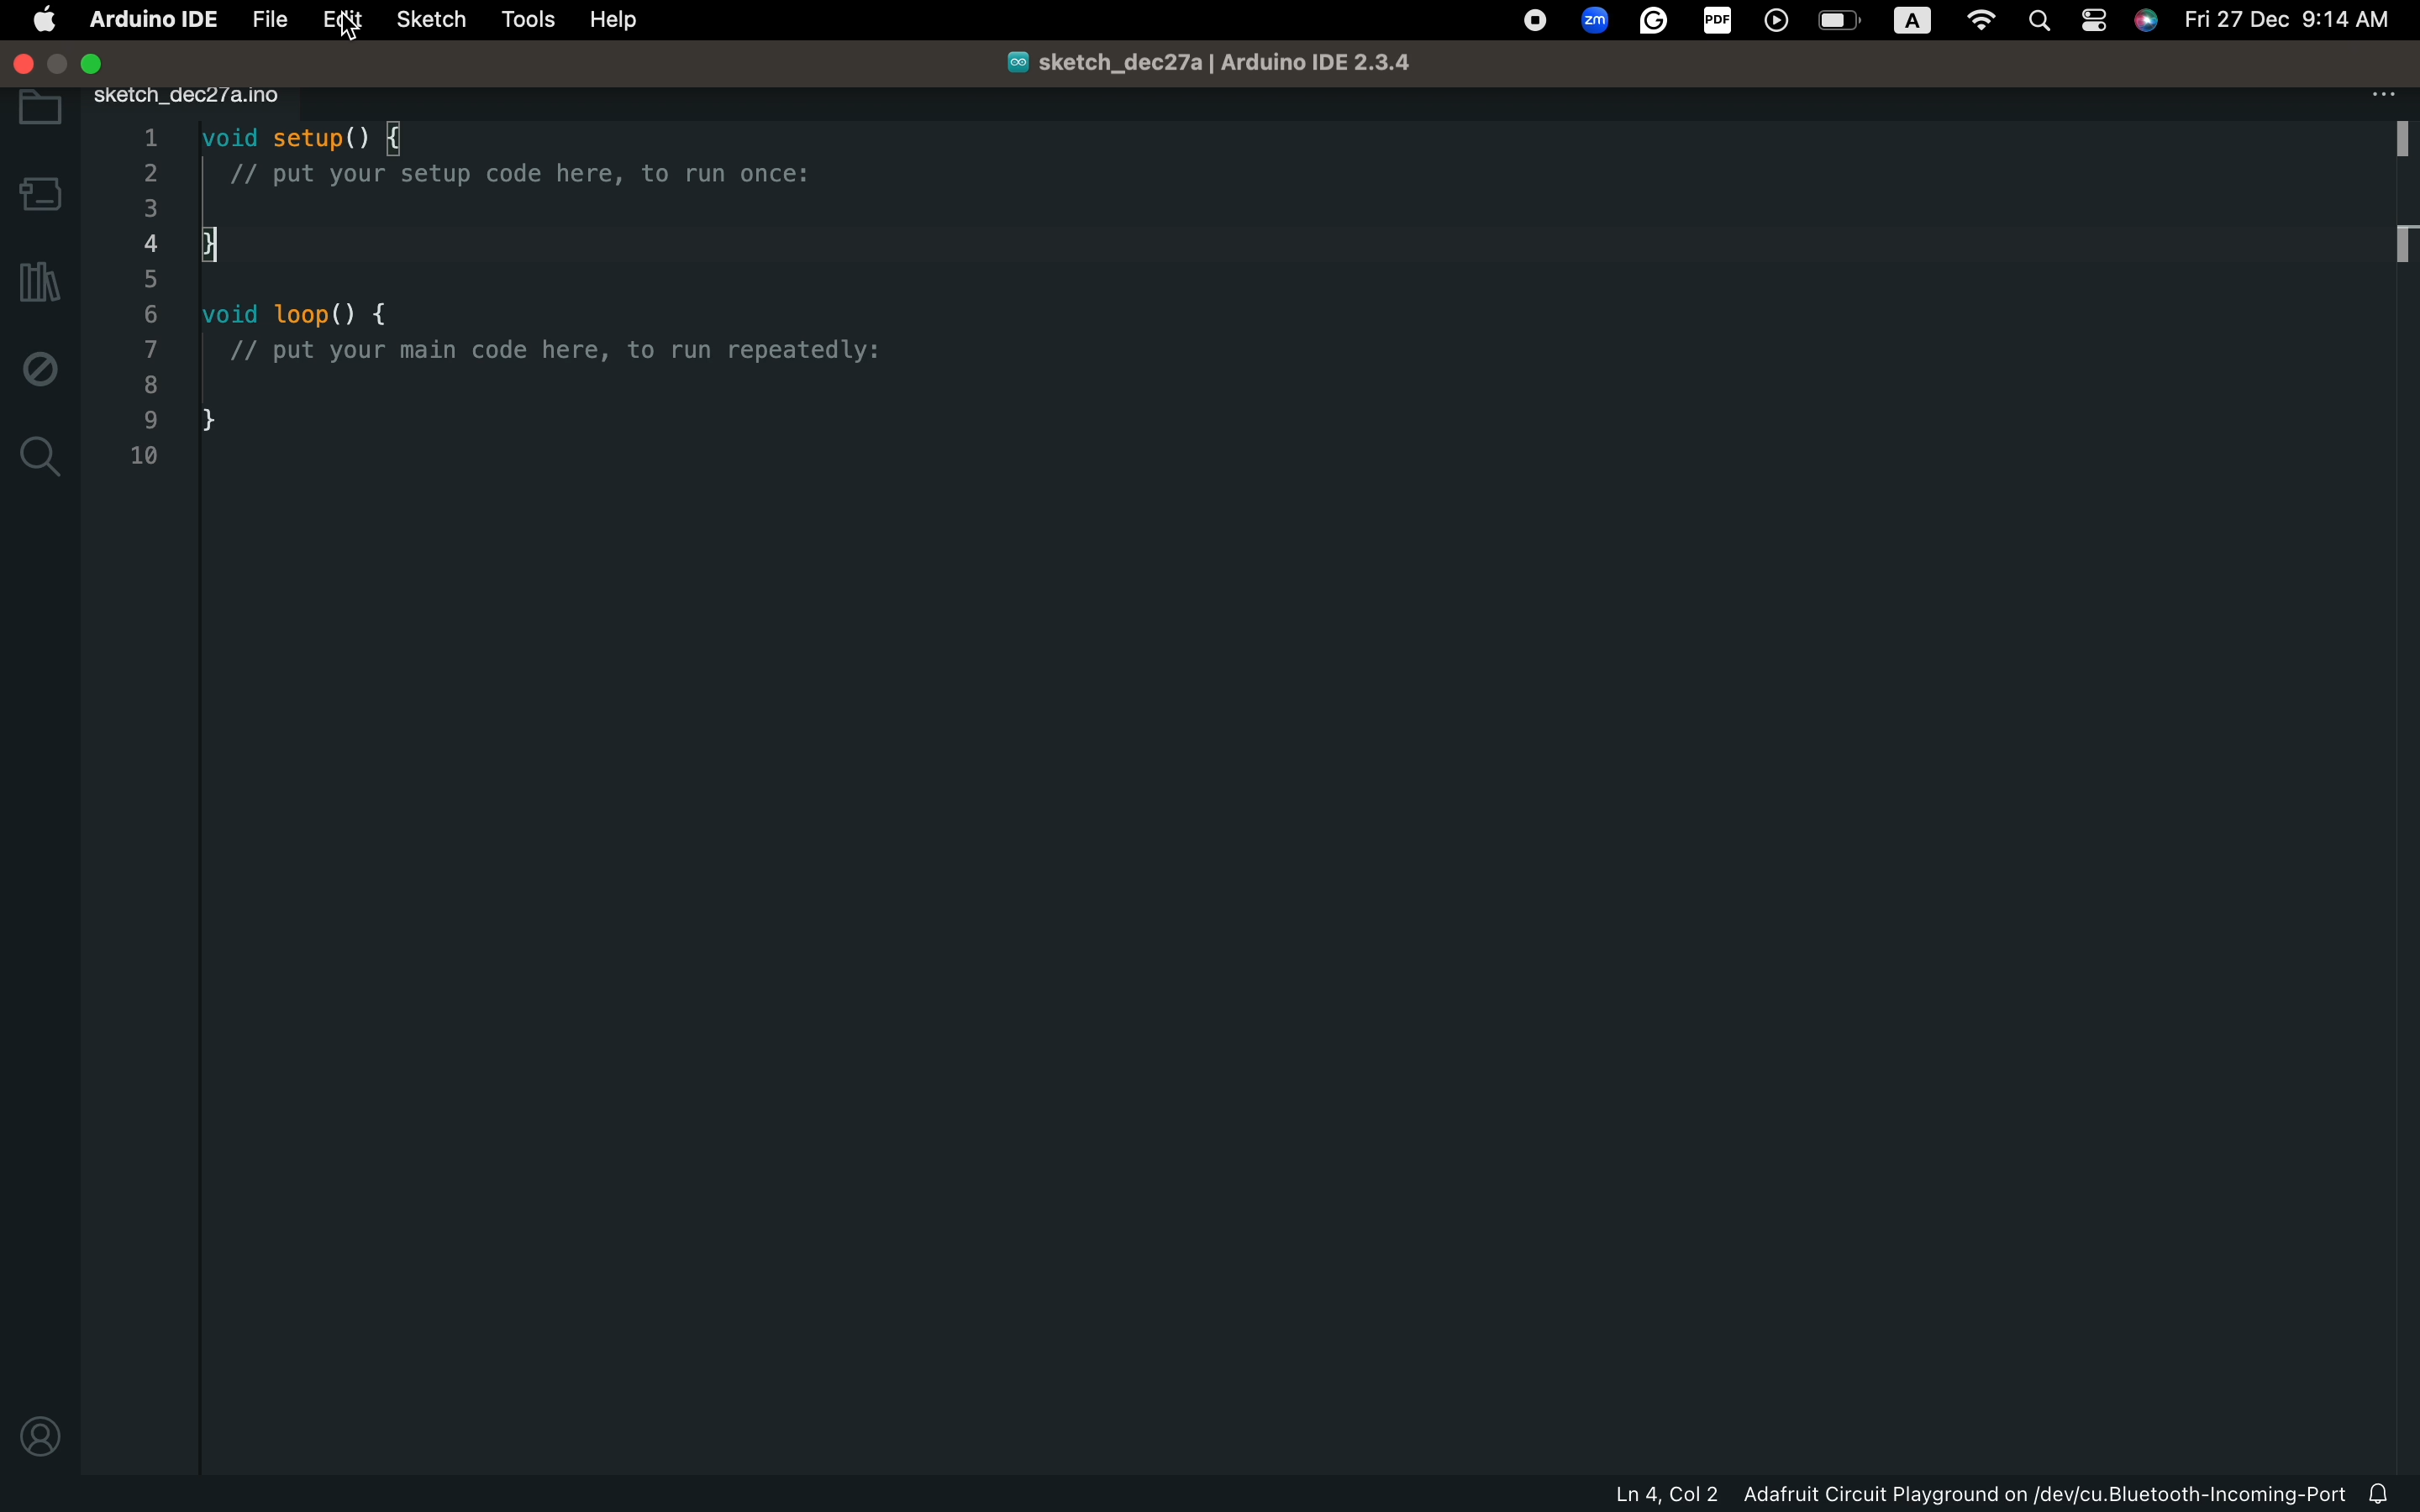 This screenshot has width=2420, height=1512. What do you see at coordinates (38, 194) in the screenshot?
I see `board manager` at bounding box center [38, 194].